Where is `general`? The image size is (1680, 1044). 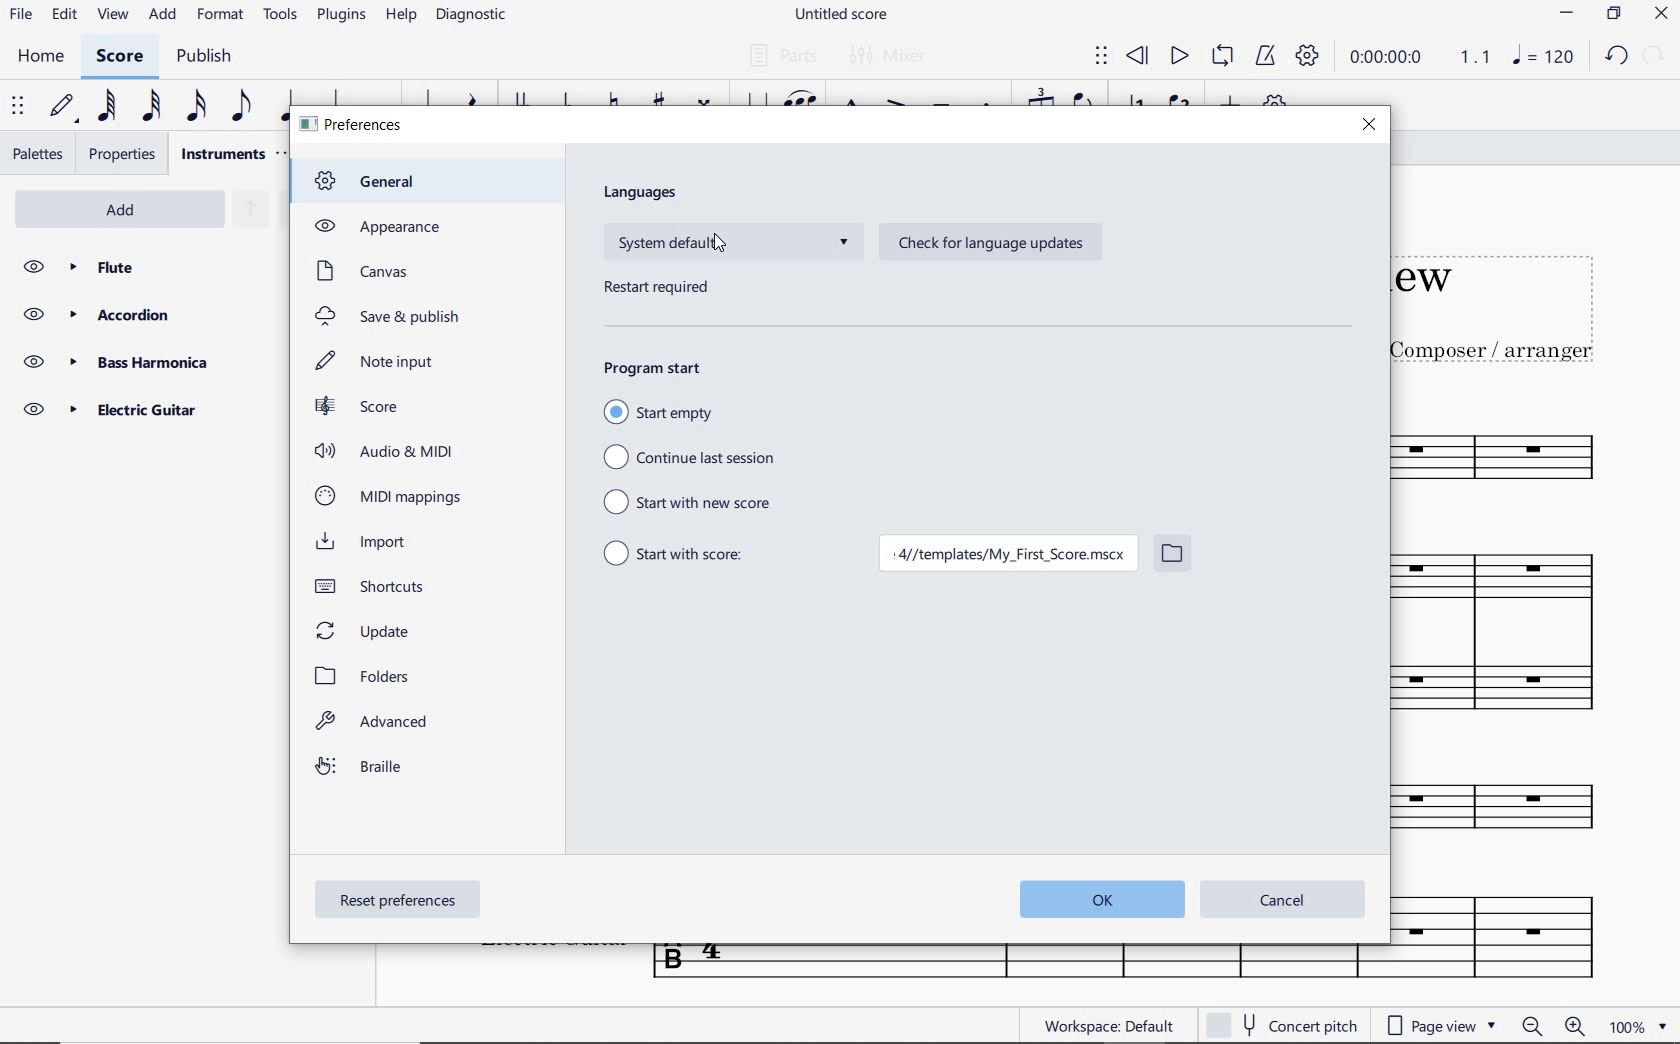 general is located at coordinates (376, 183).